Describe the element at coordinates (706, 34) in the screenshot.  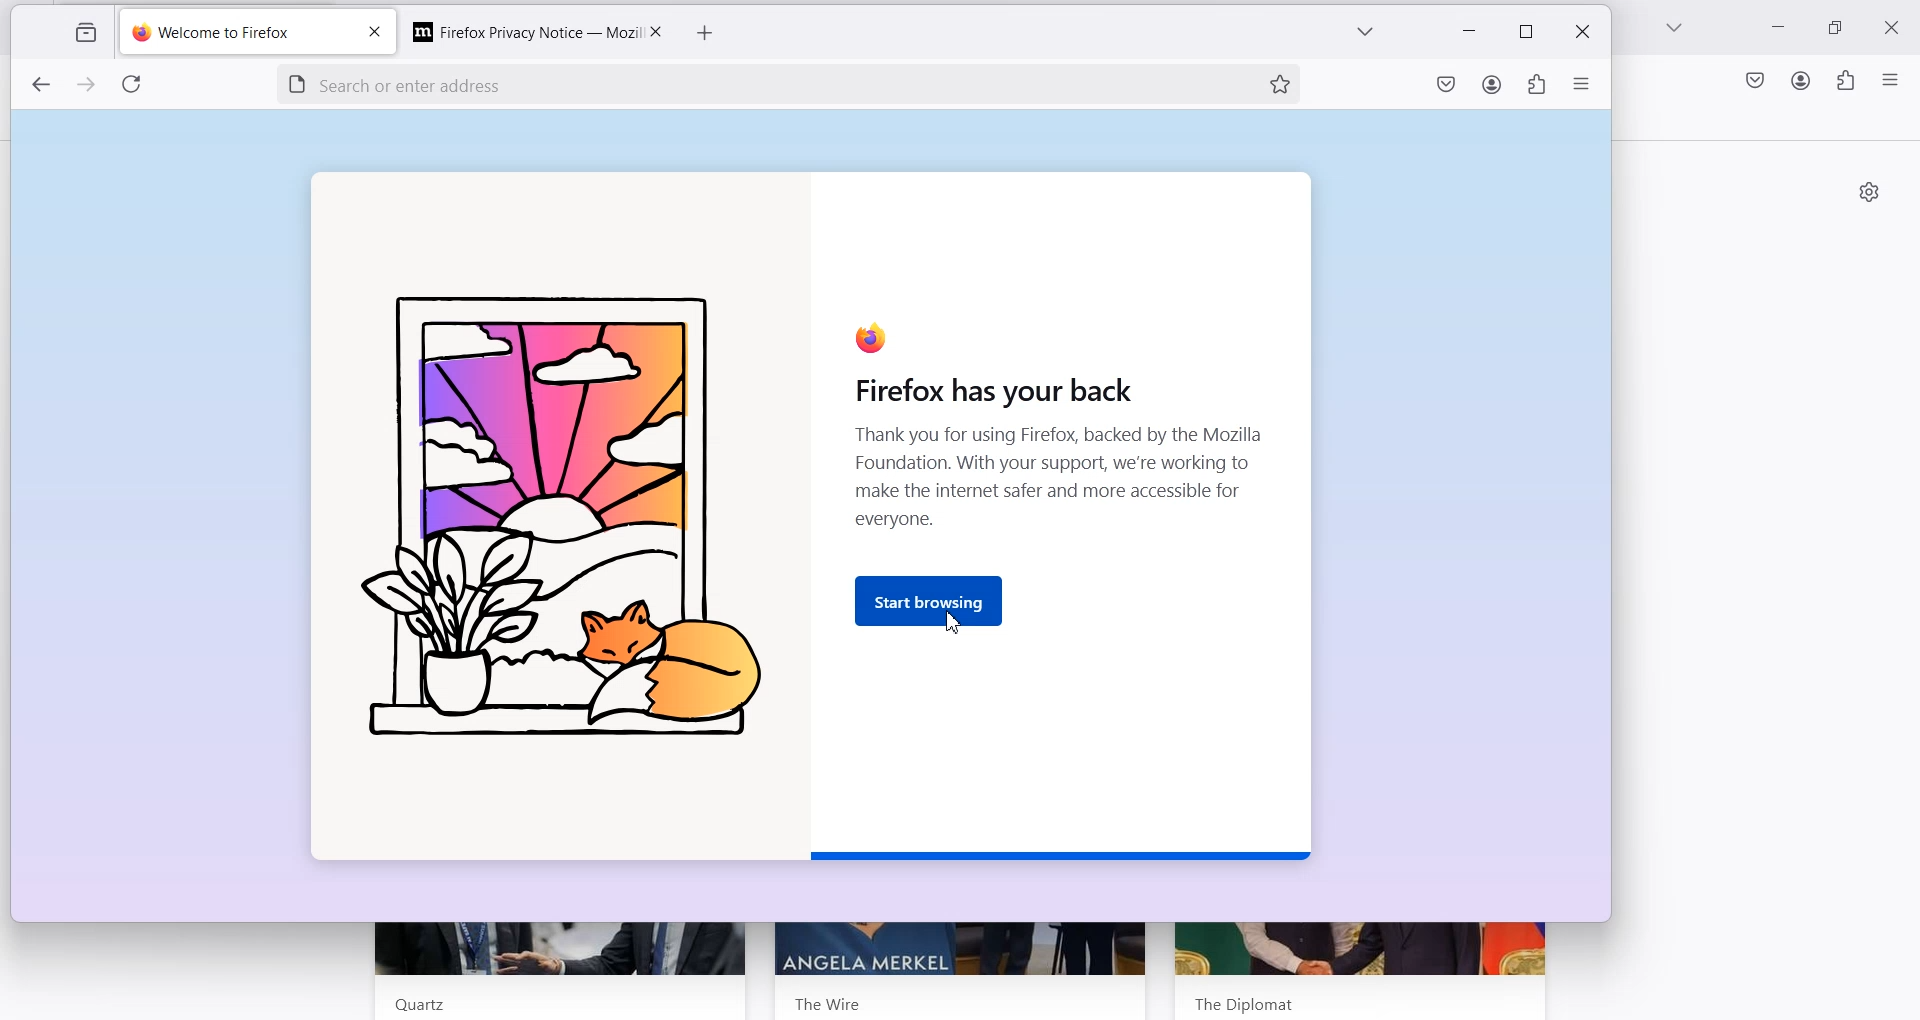
I see `add new tab` at that location.